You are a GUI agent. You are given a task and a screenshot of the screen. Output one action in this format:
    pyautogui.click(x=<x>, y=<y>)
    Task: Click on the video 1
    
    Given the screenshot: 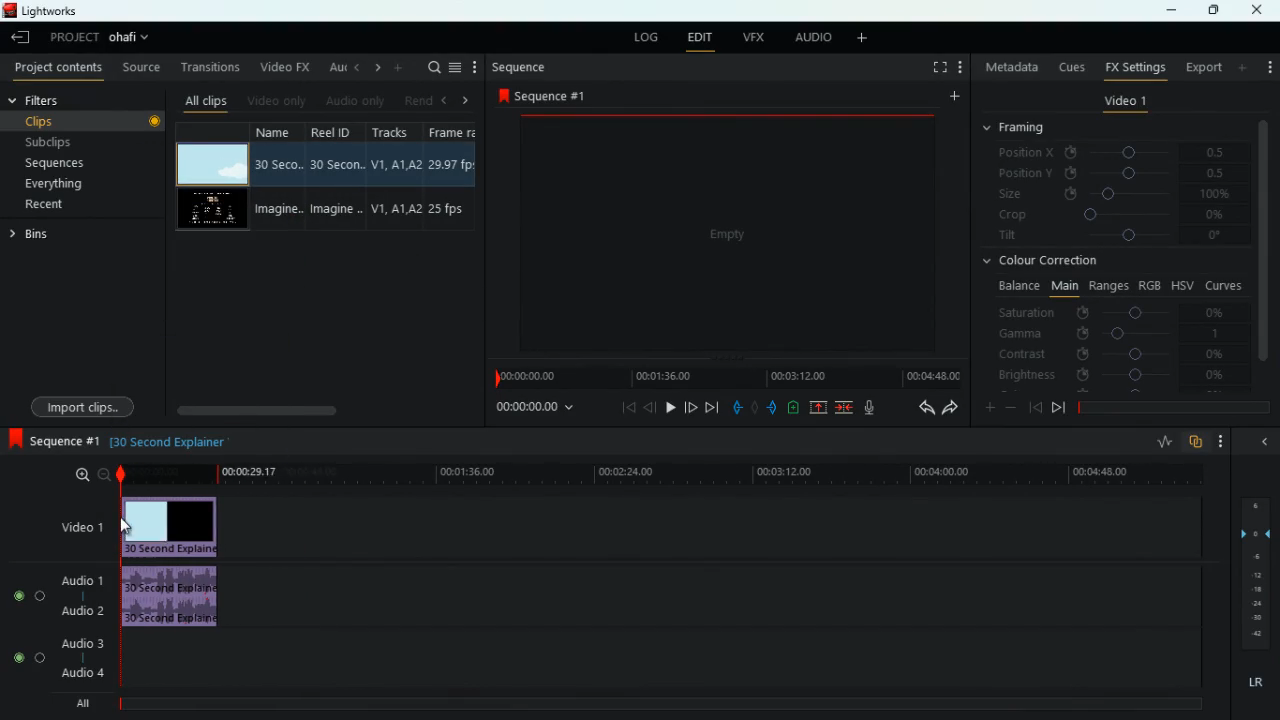 What is the action you would take?
    pyautogui.click(x=79, y=526)
    